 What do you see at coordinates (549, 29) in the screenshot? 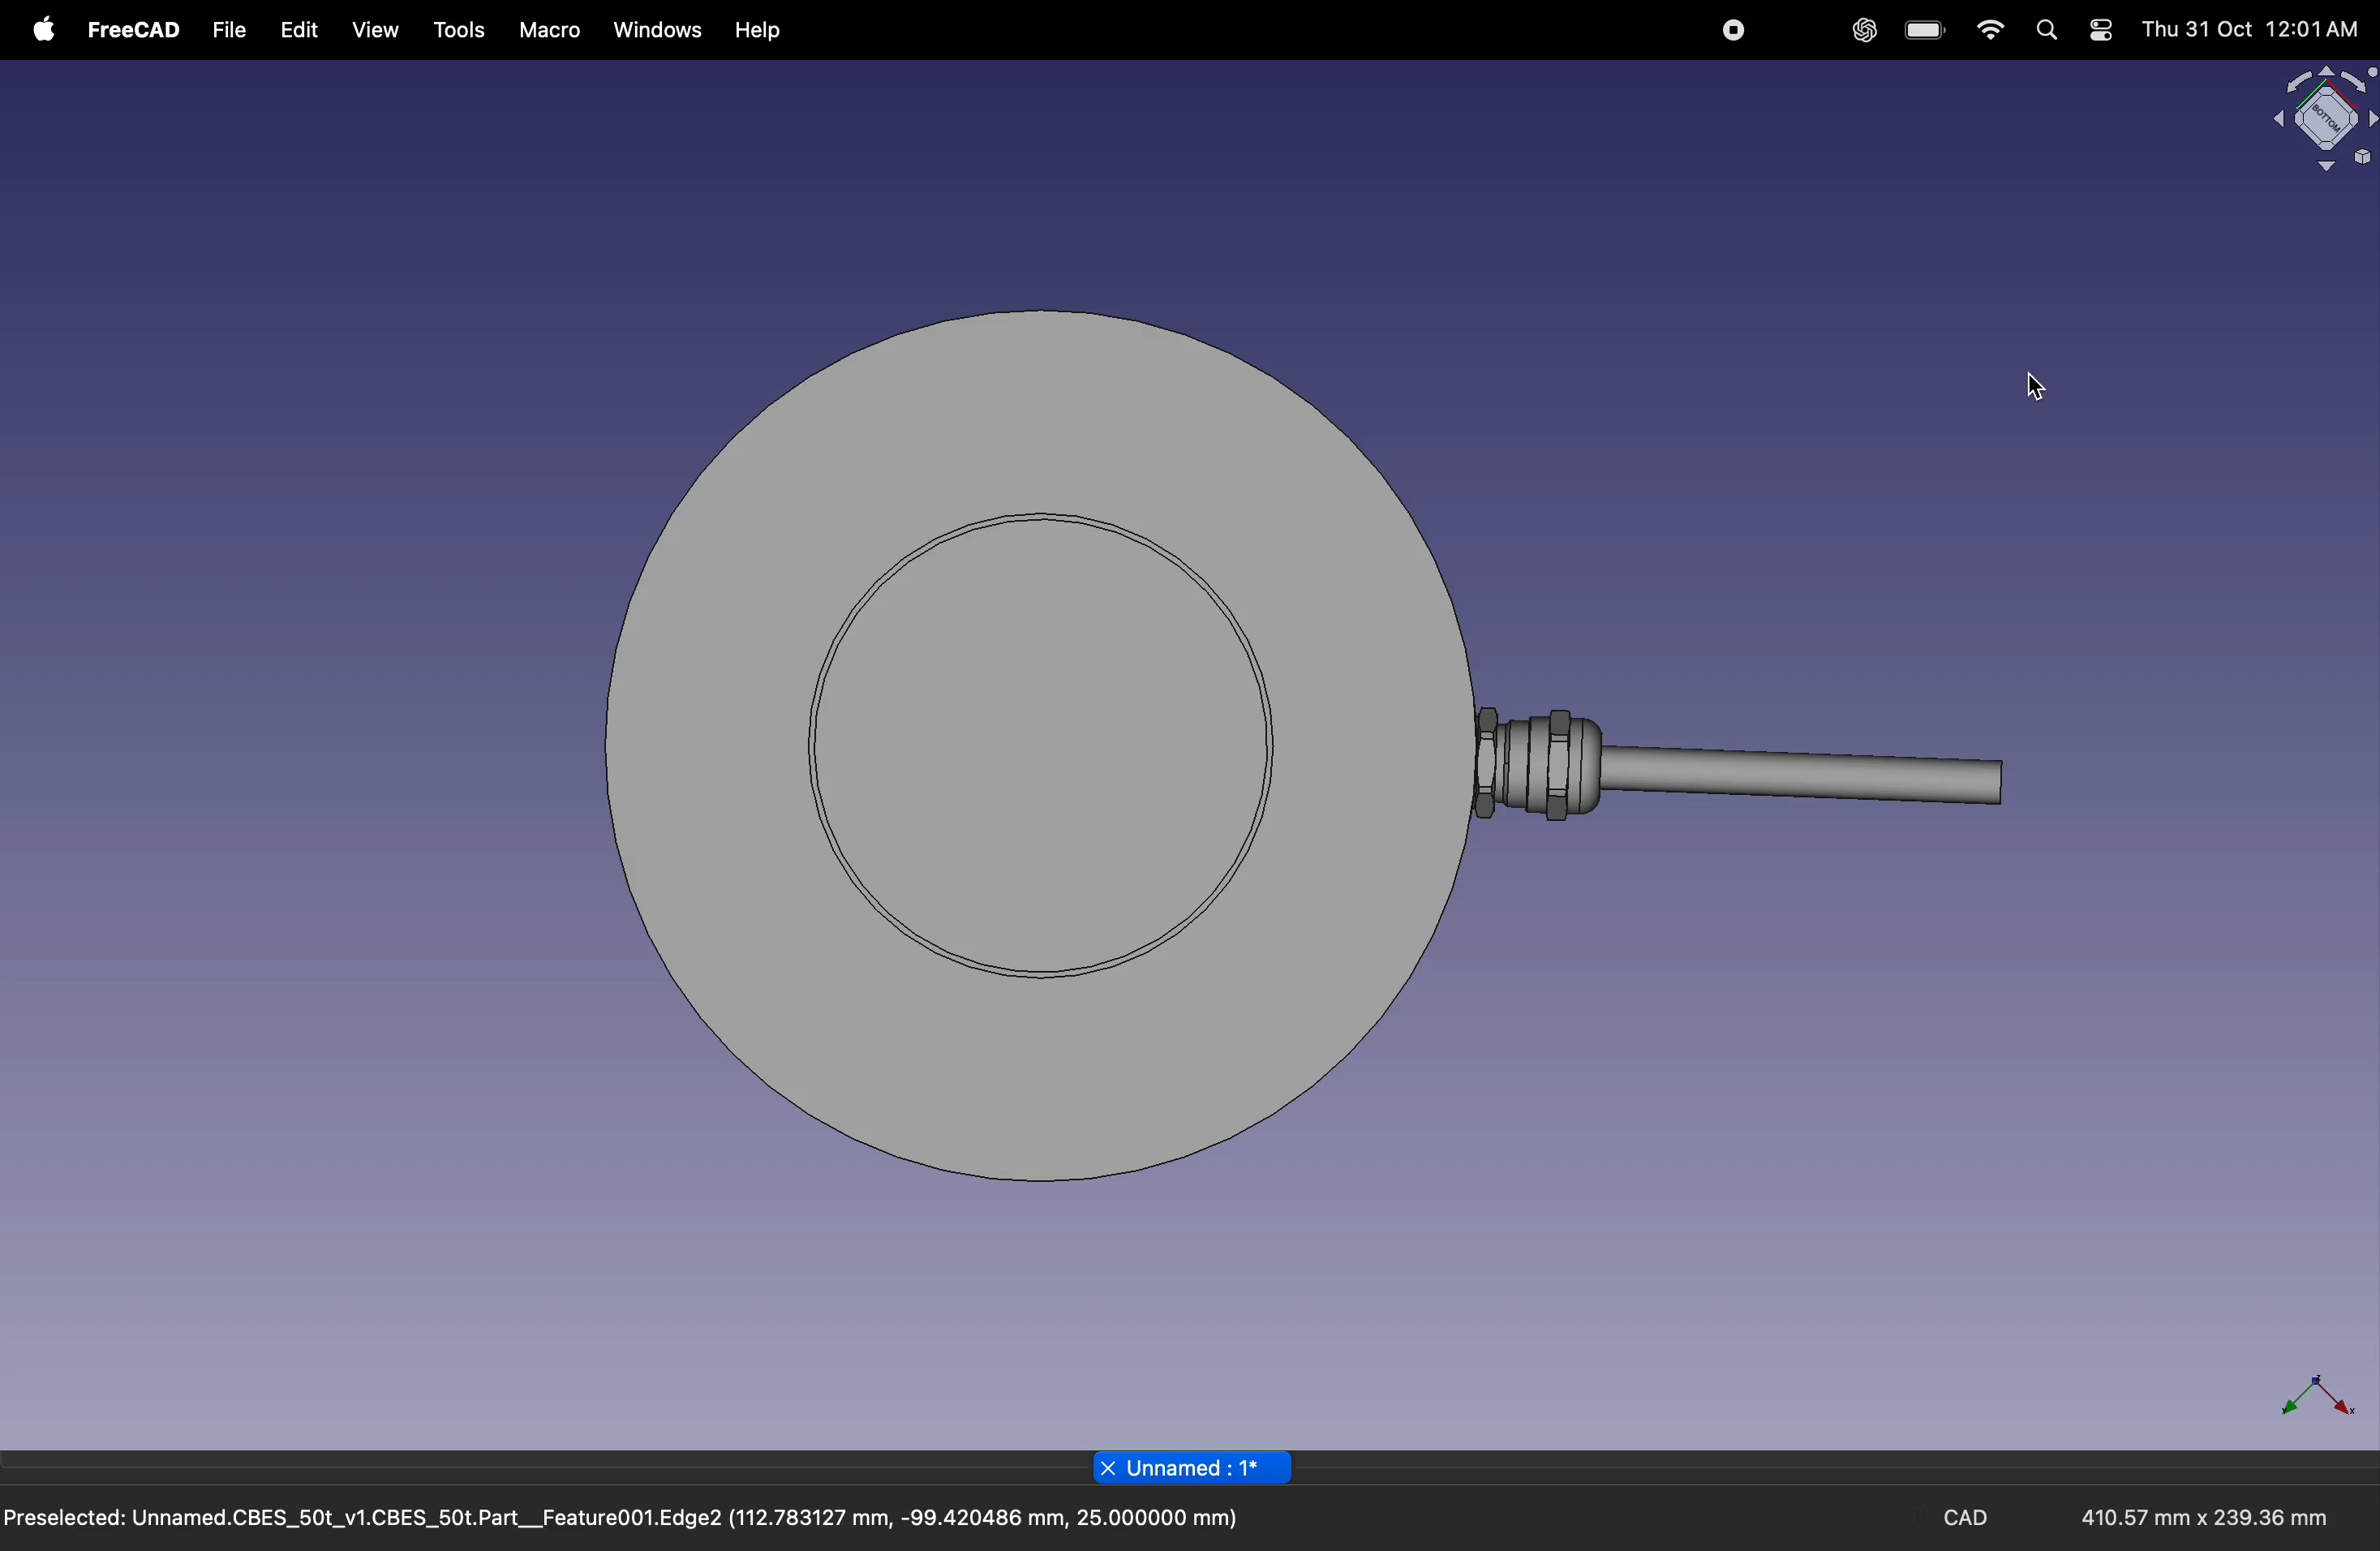
I see `marco` at bounding box center [549, 29].